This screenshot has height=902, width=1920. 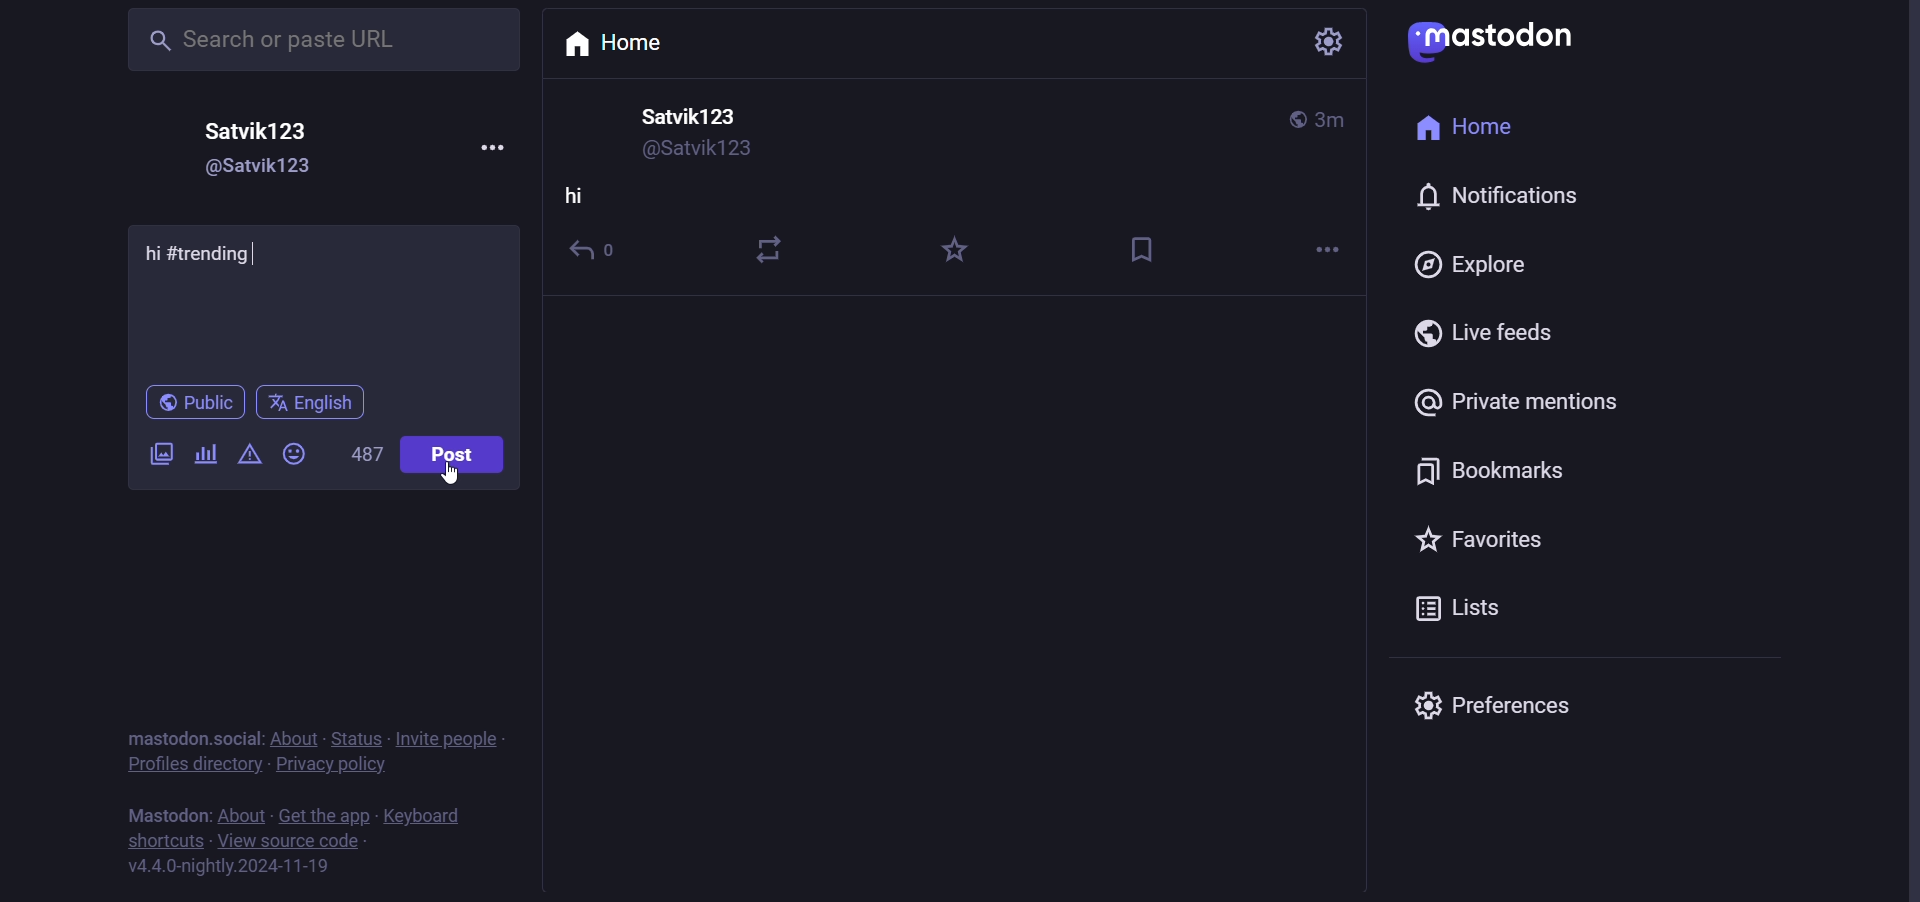 I want to click on explore, so click(x=1469, y=267).